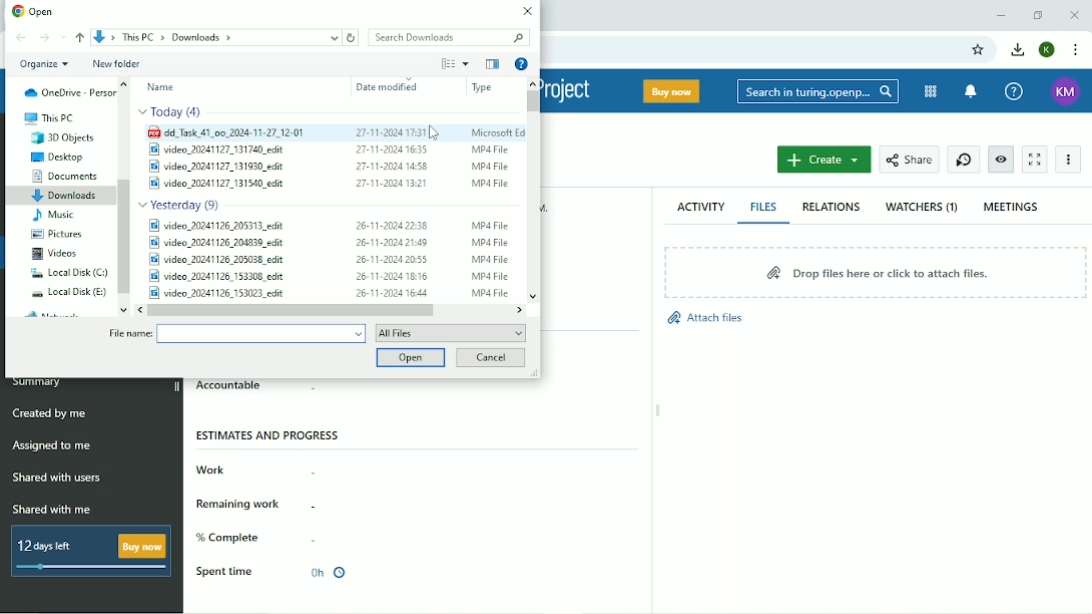 The image size is (1092, 614). Describe the element at coordinates (482, 88) in the screenshot. I see `Type` at that location.